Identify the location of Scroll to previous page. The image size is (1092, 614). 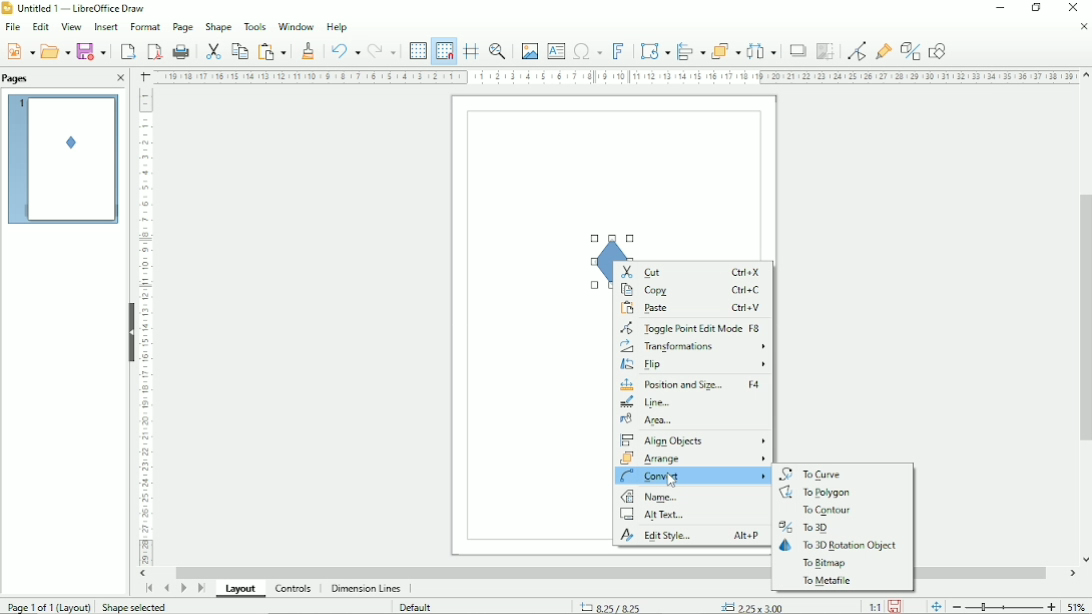
(166, 588).